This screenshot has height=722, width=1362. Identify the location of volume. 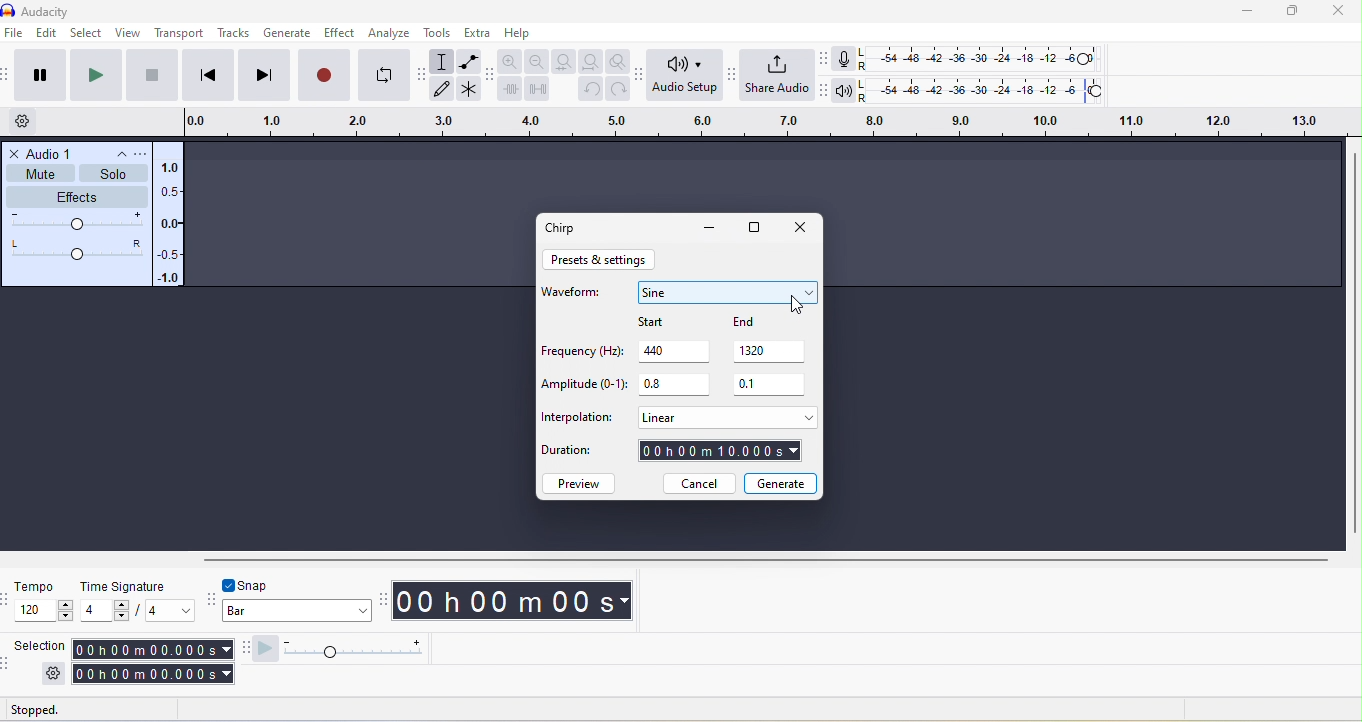
(77, 223).